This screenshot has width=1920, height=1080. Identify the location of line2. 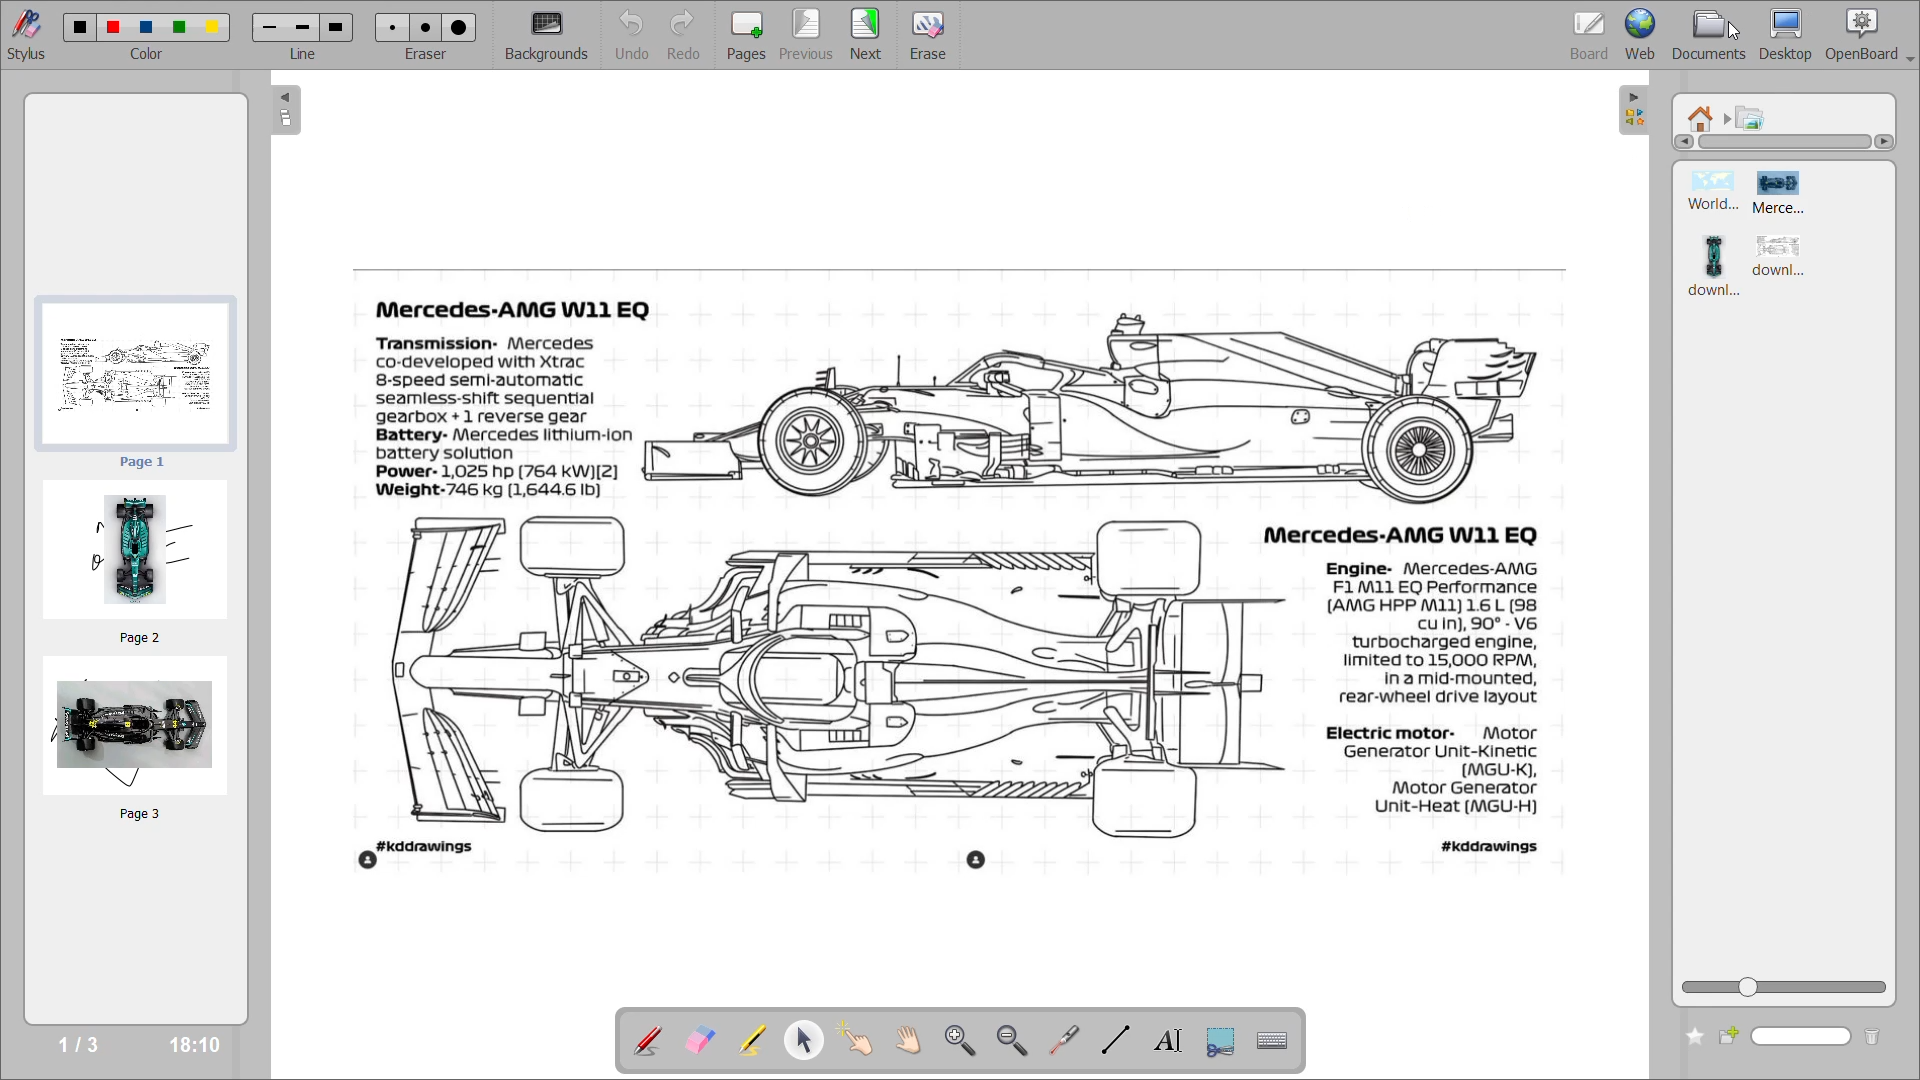
(302, 27).